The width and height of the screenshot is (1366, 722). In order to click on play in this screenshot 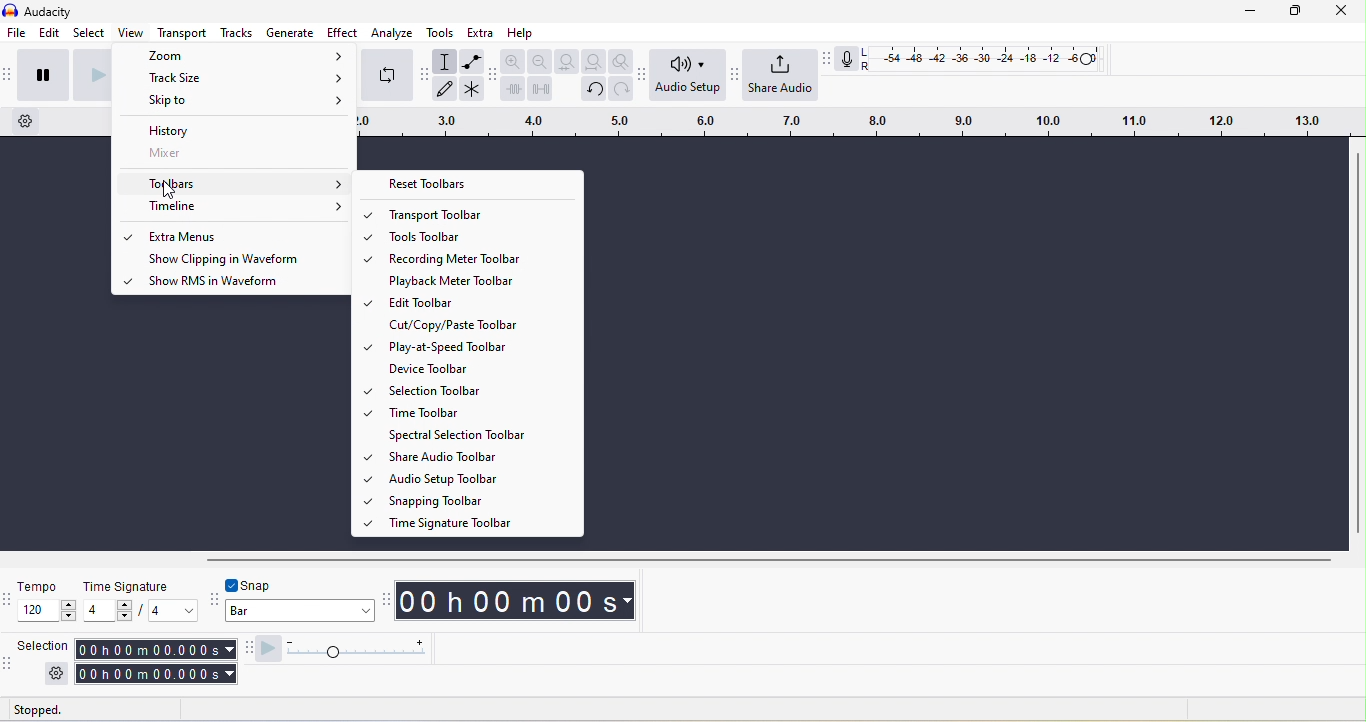, I will do `click(90, 76)`.